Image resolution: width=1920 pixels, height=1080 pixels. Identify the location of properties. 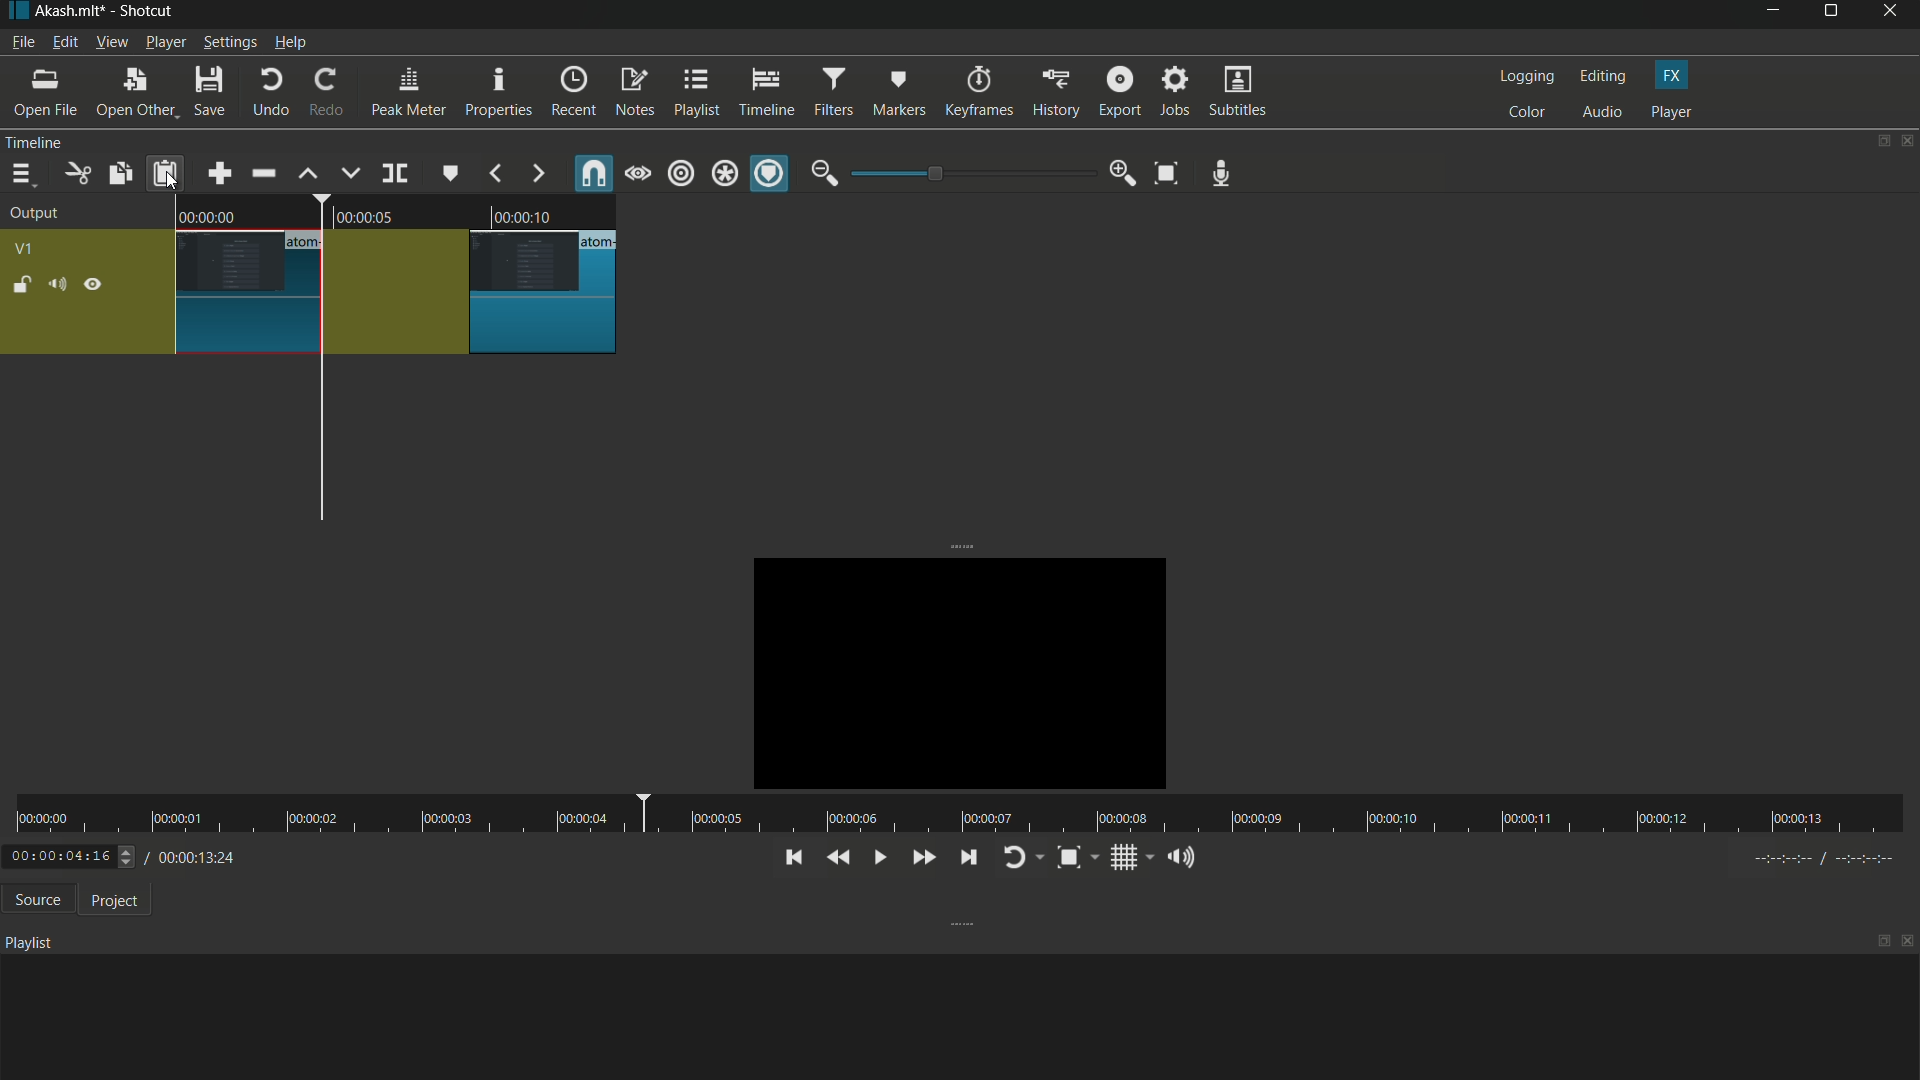
(496, 92).